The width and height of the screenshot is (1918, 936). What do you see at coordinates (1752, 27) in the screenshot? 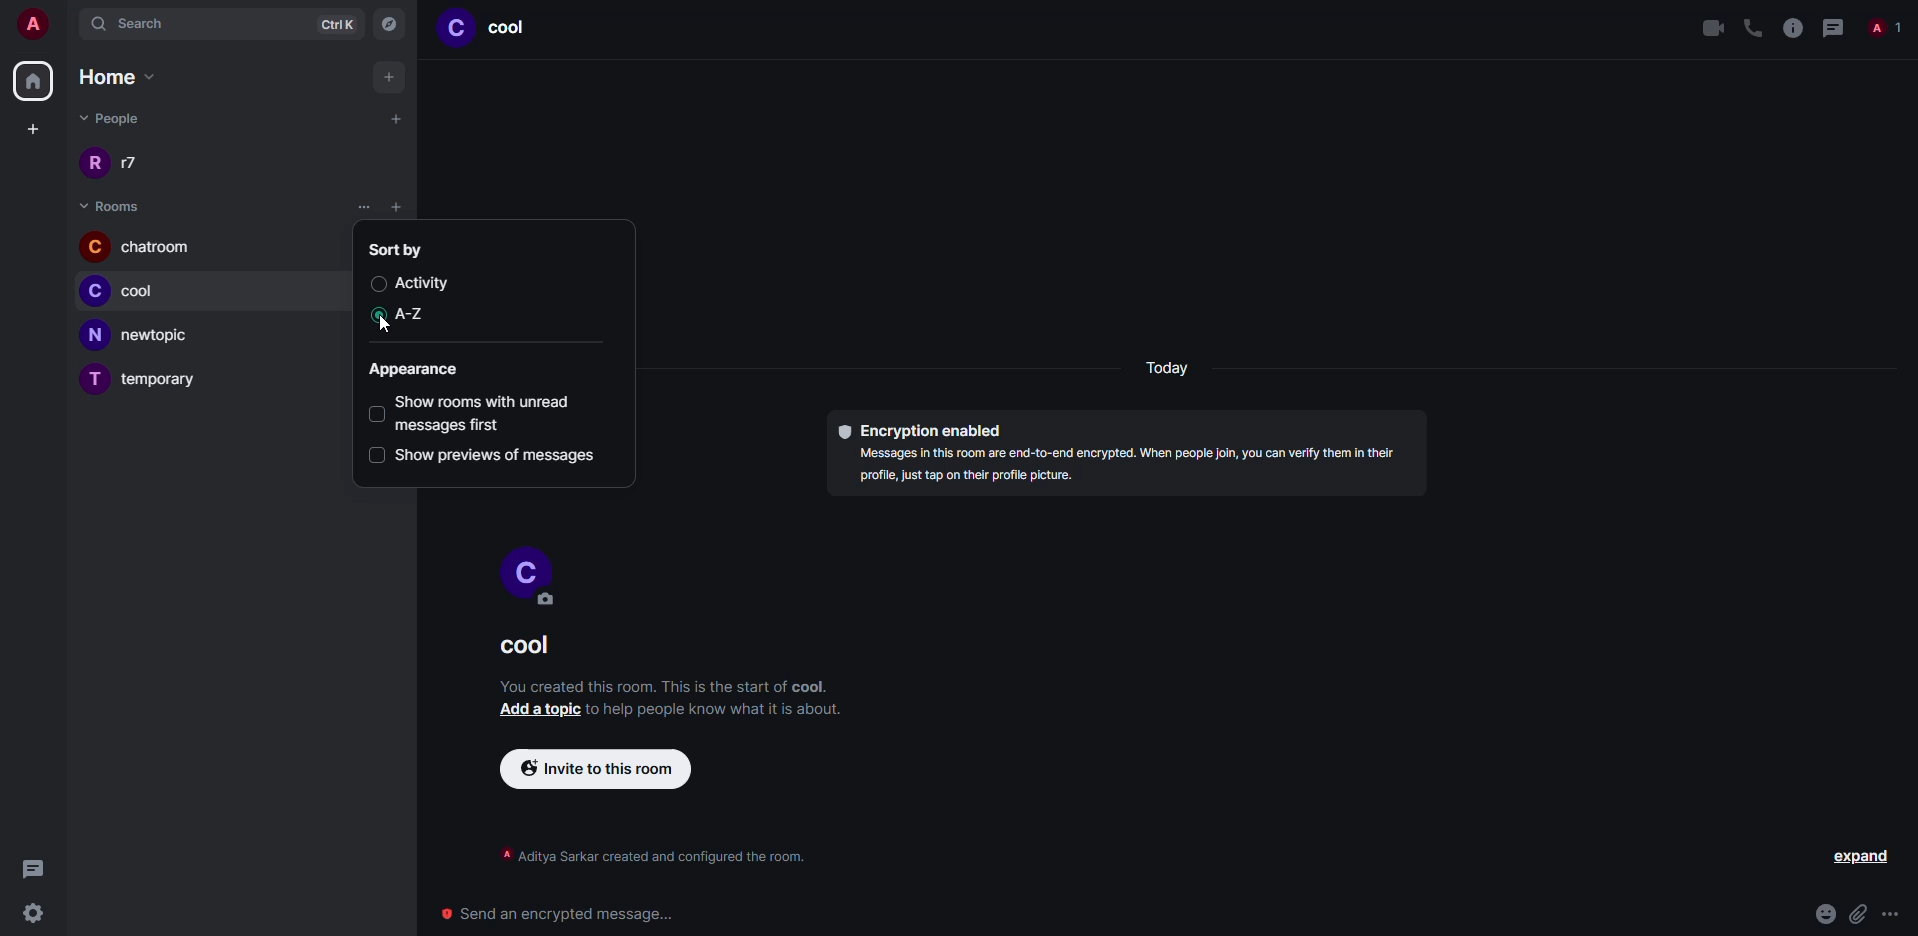
I see `voice call` at bounding box center [1752, 27].